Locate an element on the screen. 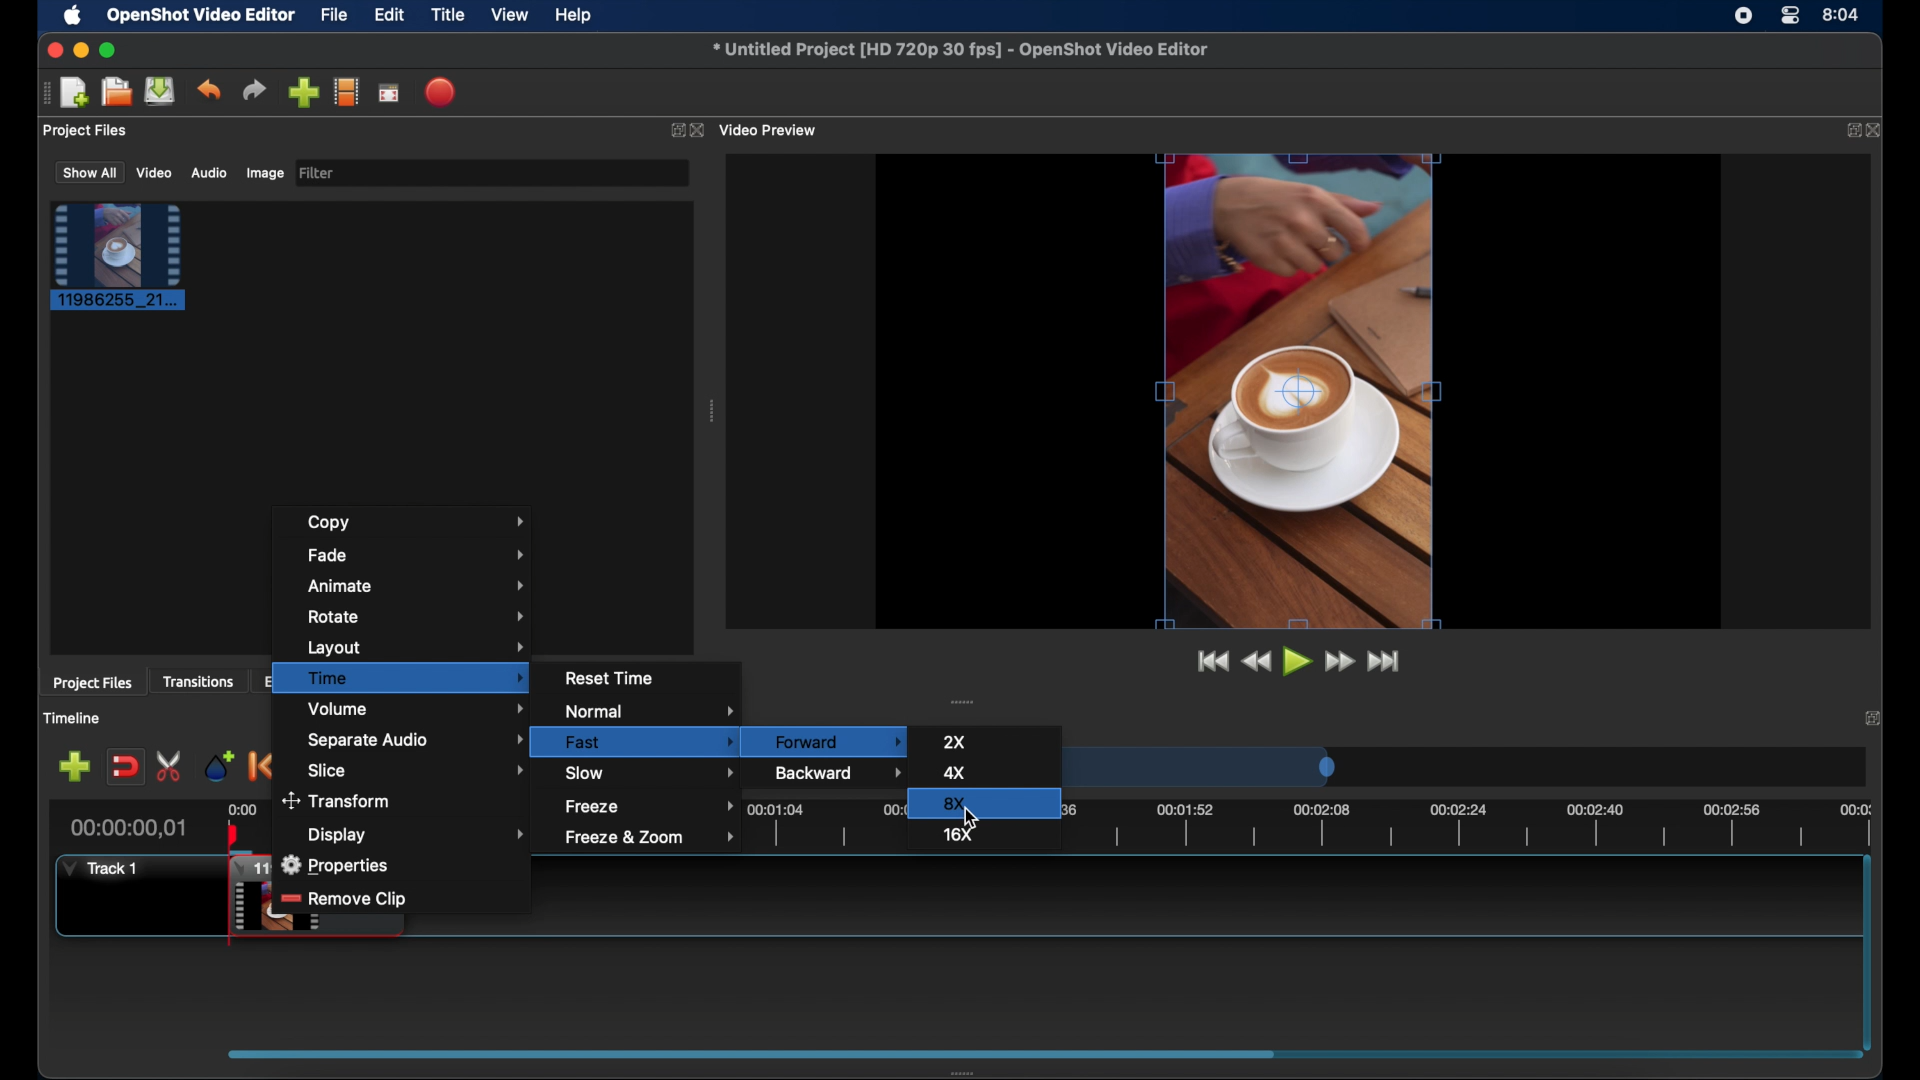 The image size is (1920, 1080). 16x is located at coordinates (962, 834).